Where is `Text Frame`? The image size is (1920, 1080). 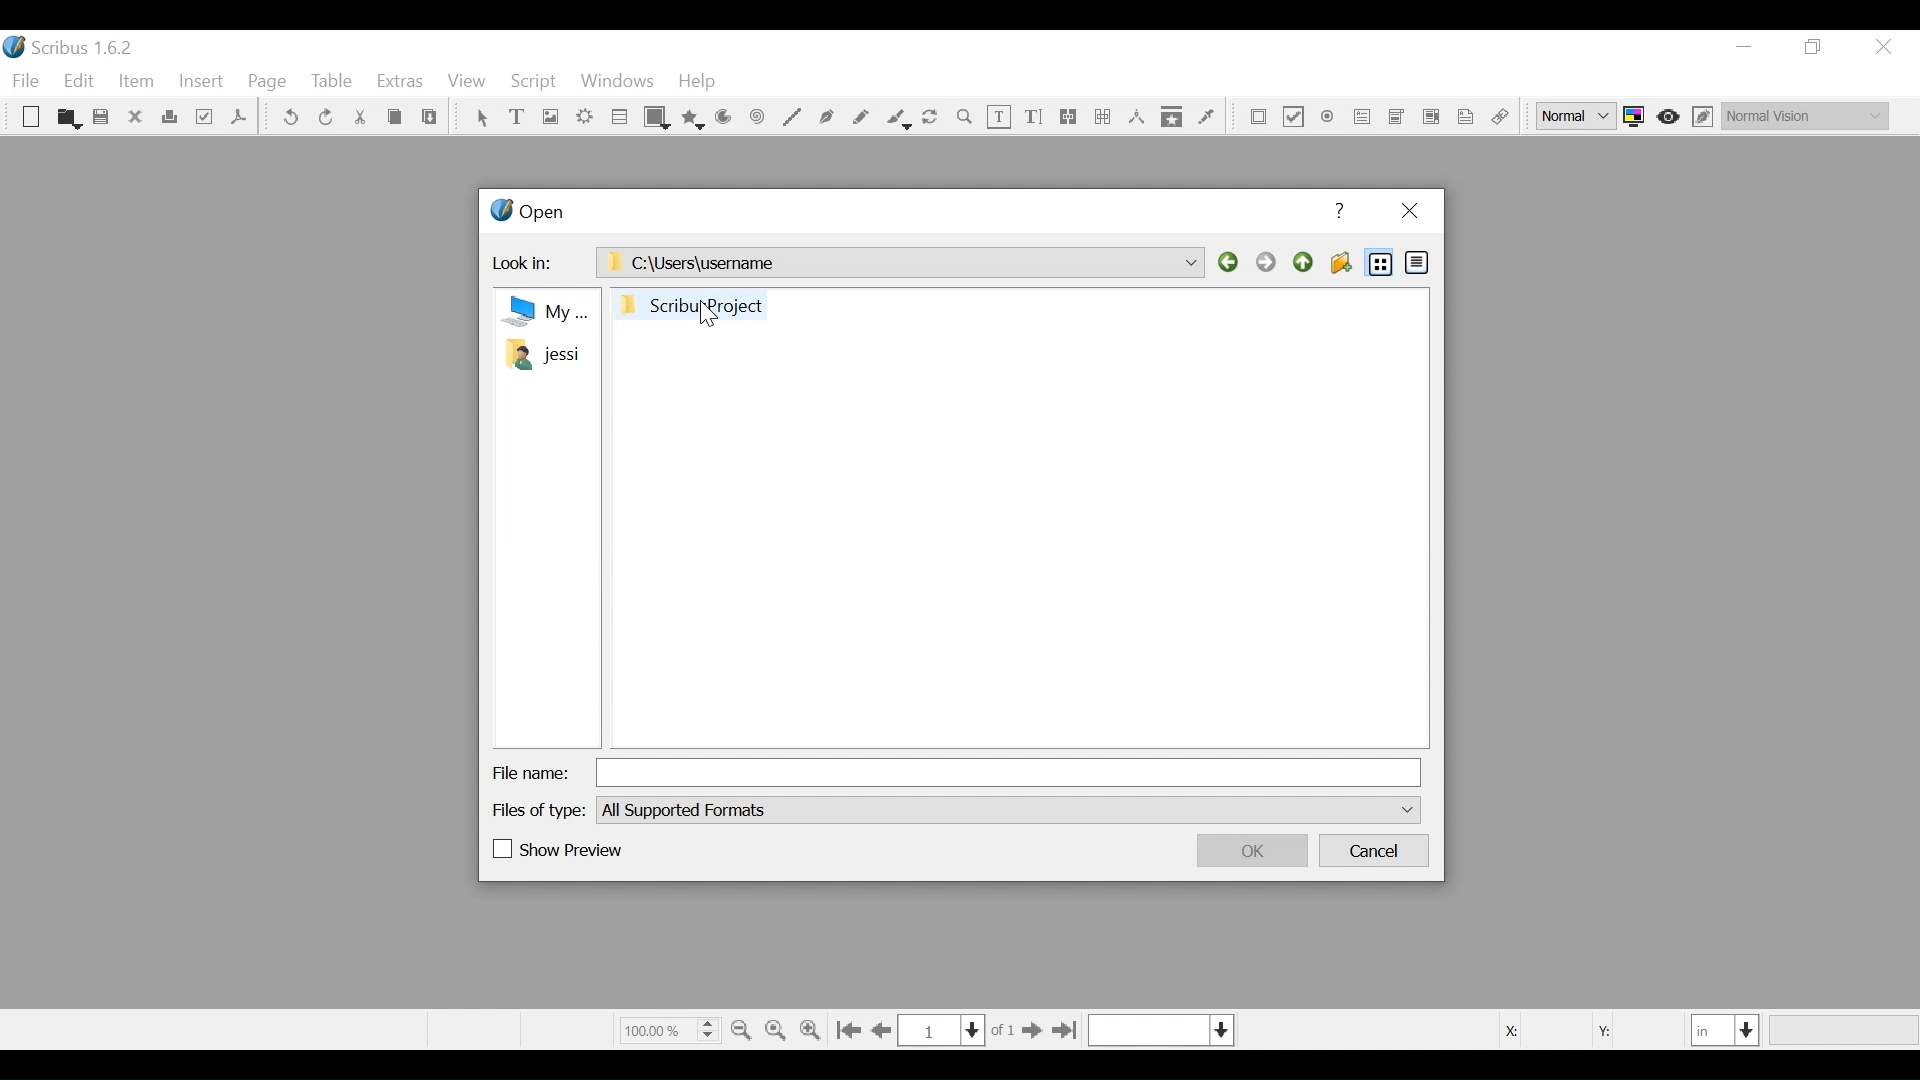
Text Frame is located at coordinates (519, 118).